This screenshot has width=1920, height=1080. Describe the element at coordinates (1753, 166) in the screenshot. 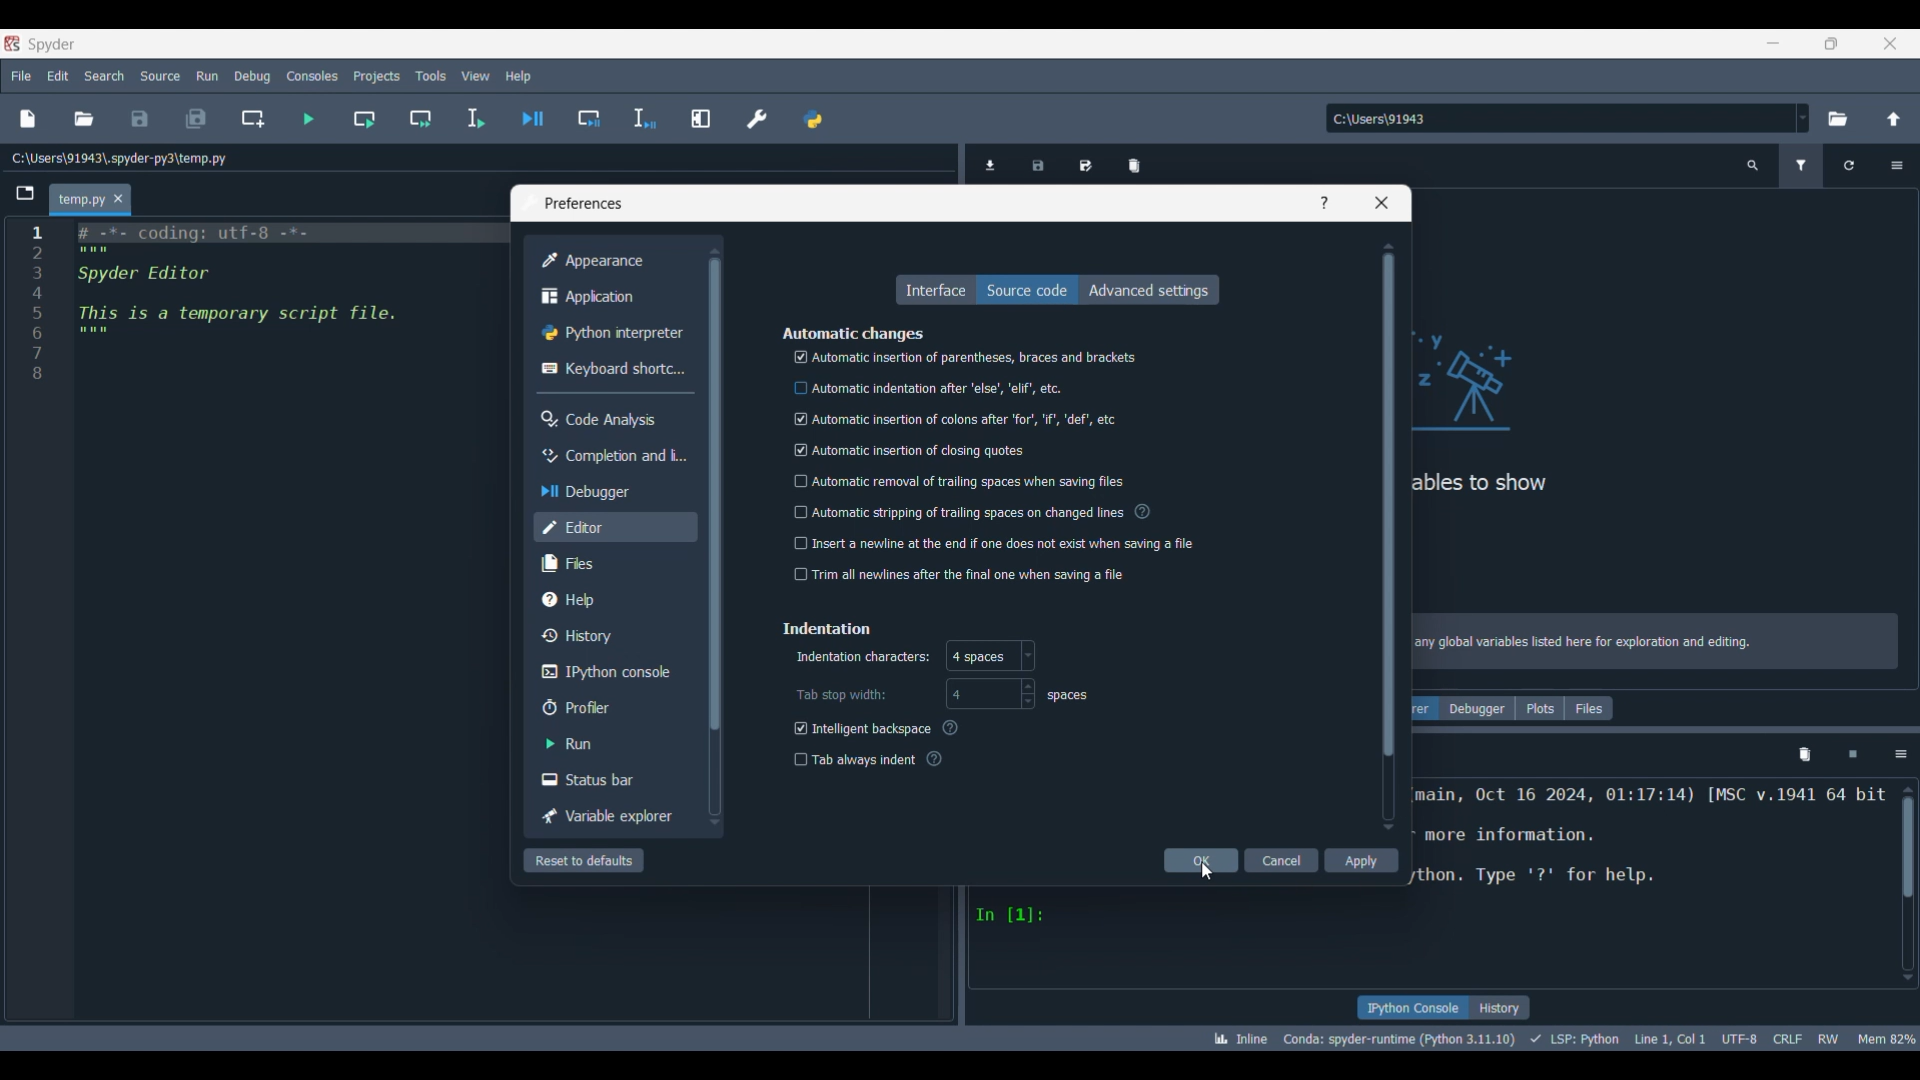

I see `Search variable names and types` at that location.